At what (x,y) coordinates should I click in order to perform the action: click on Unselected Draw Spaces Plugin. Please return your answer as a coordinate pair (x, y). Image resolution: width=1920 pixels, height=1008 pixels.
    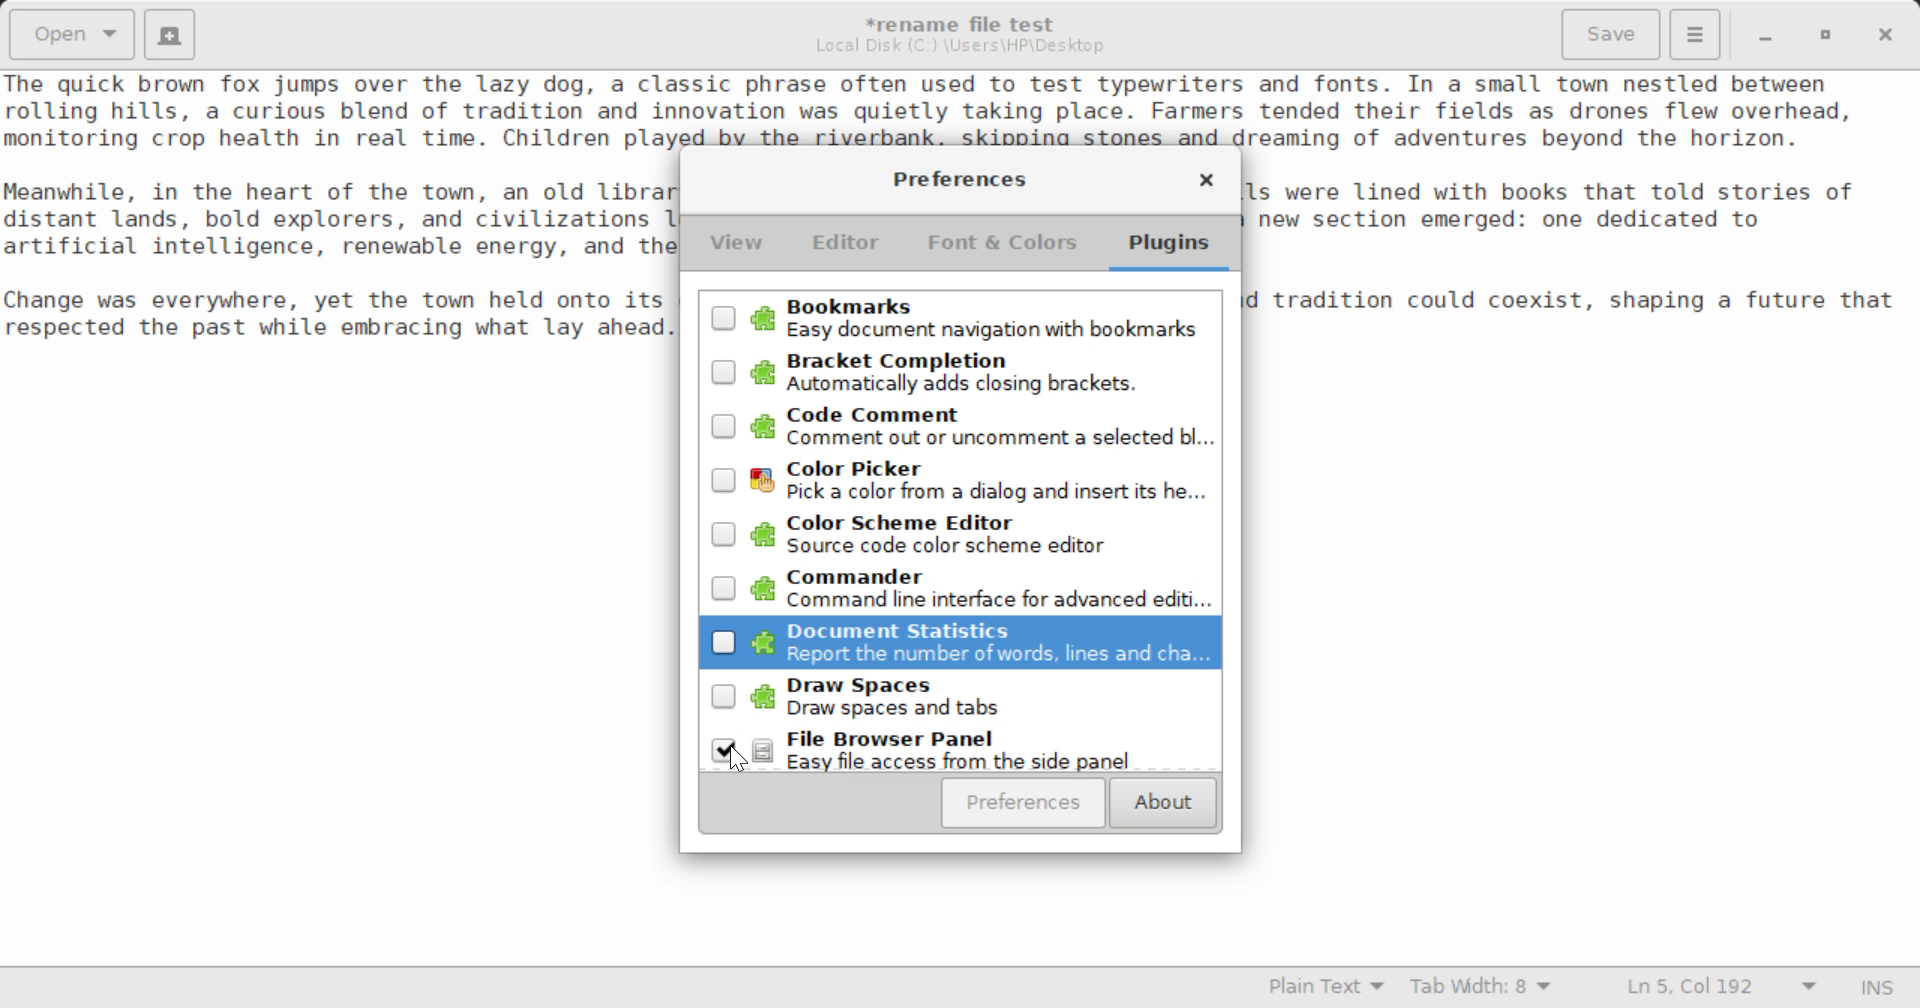
    Looking at the image, I should click on (962, 700).